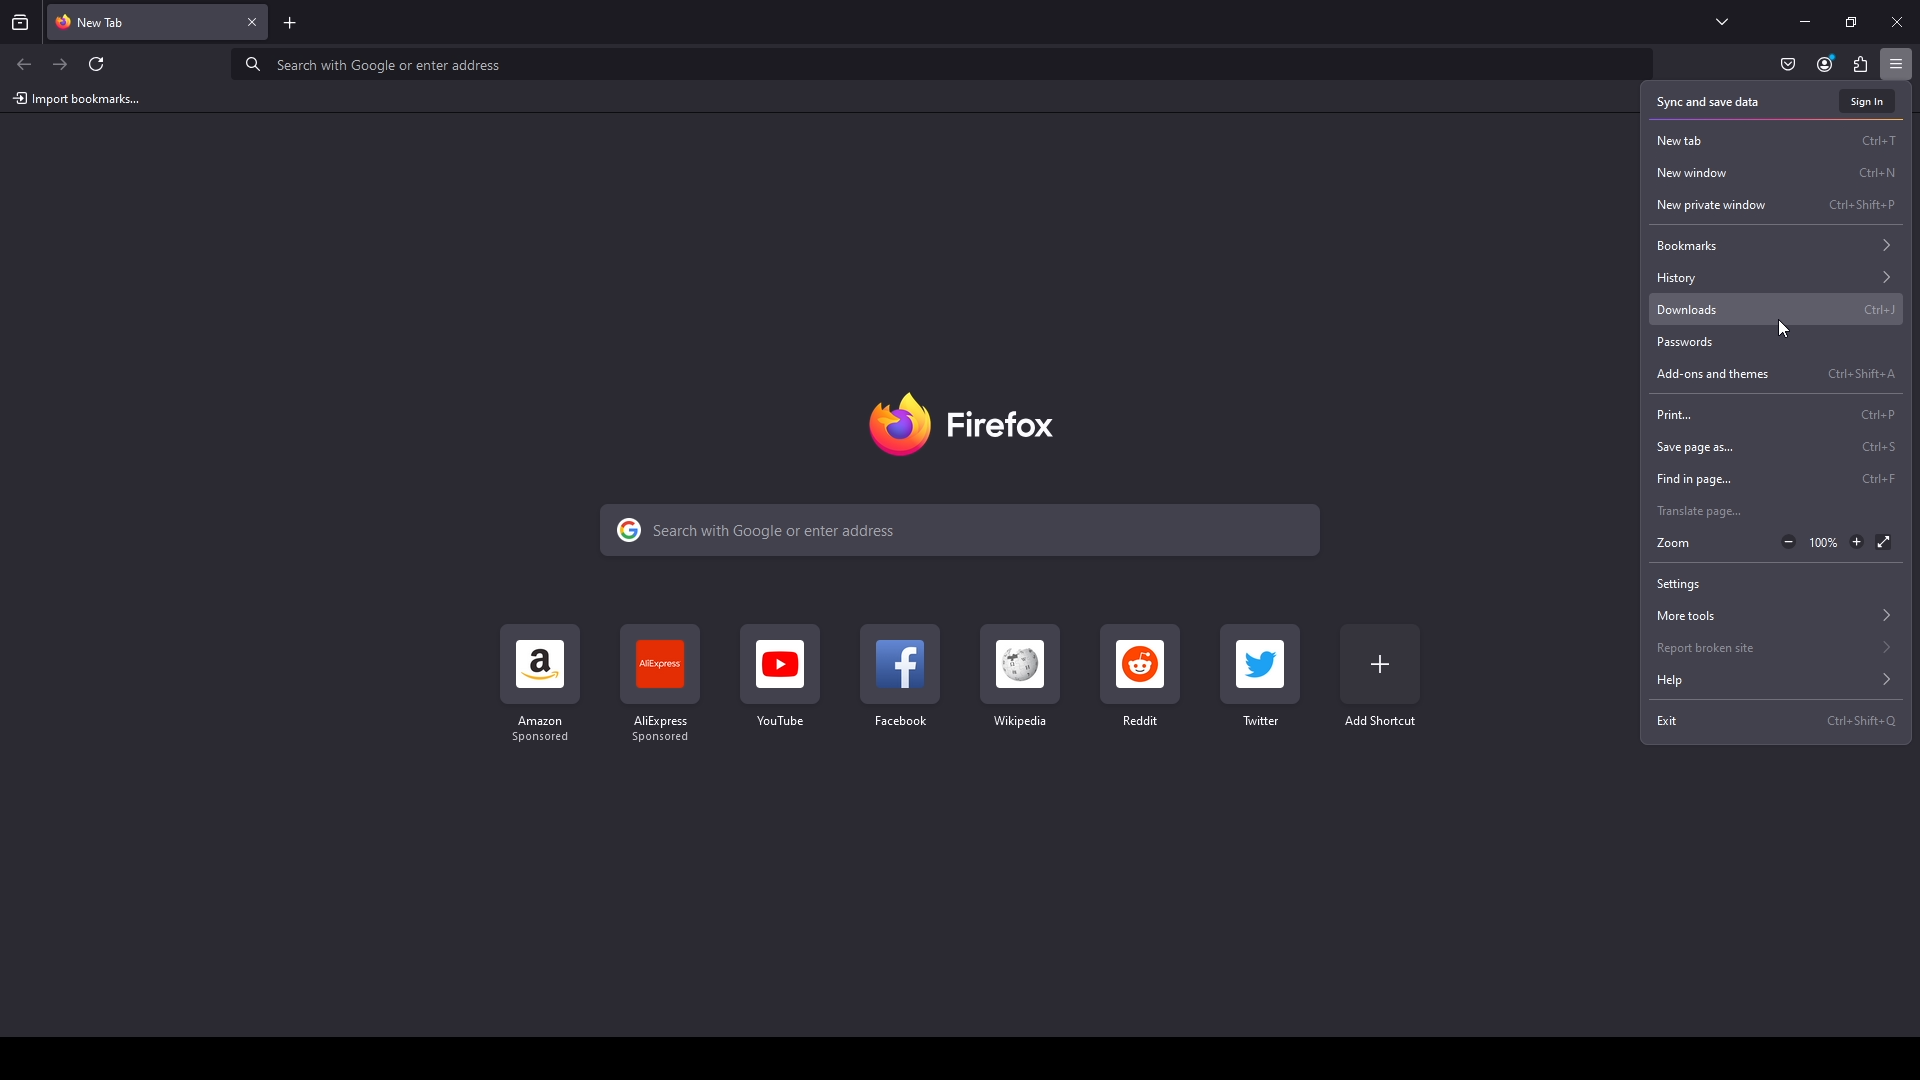 The image size is (1920, 1080). What do you see at coordinates (1776, 582) in the screenshot?
I see `Settings` at bounding box center [1776, 582].